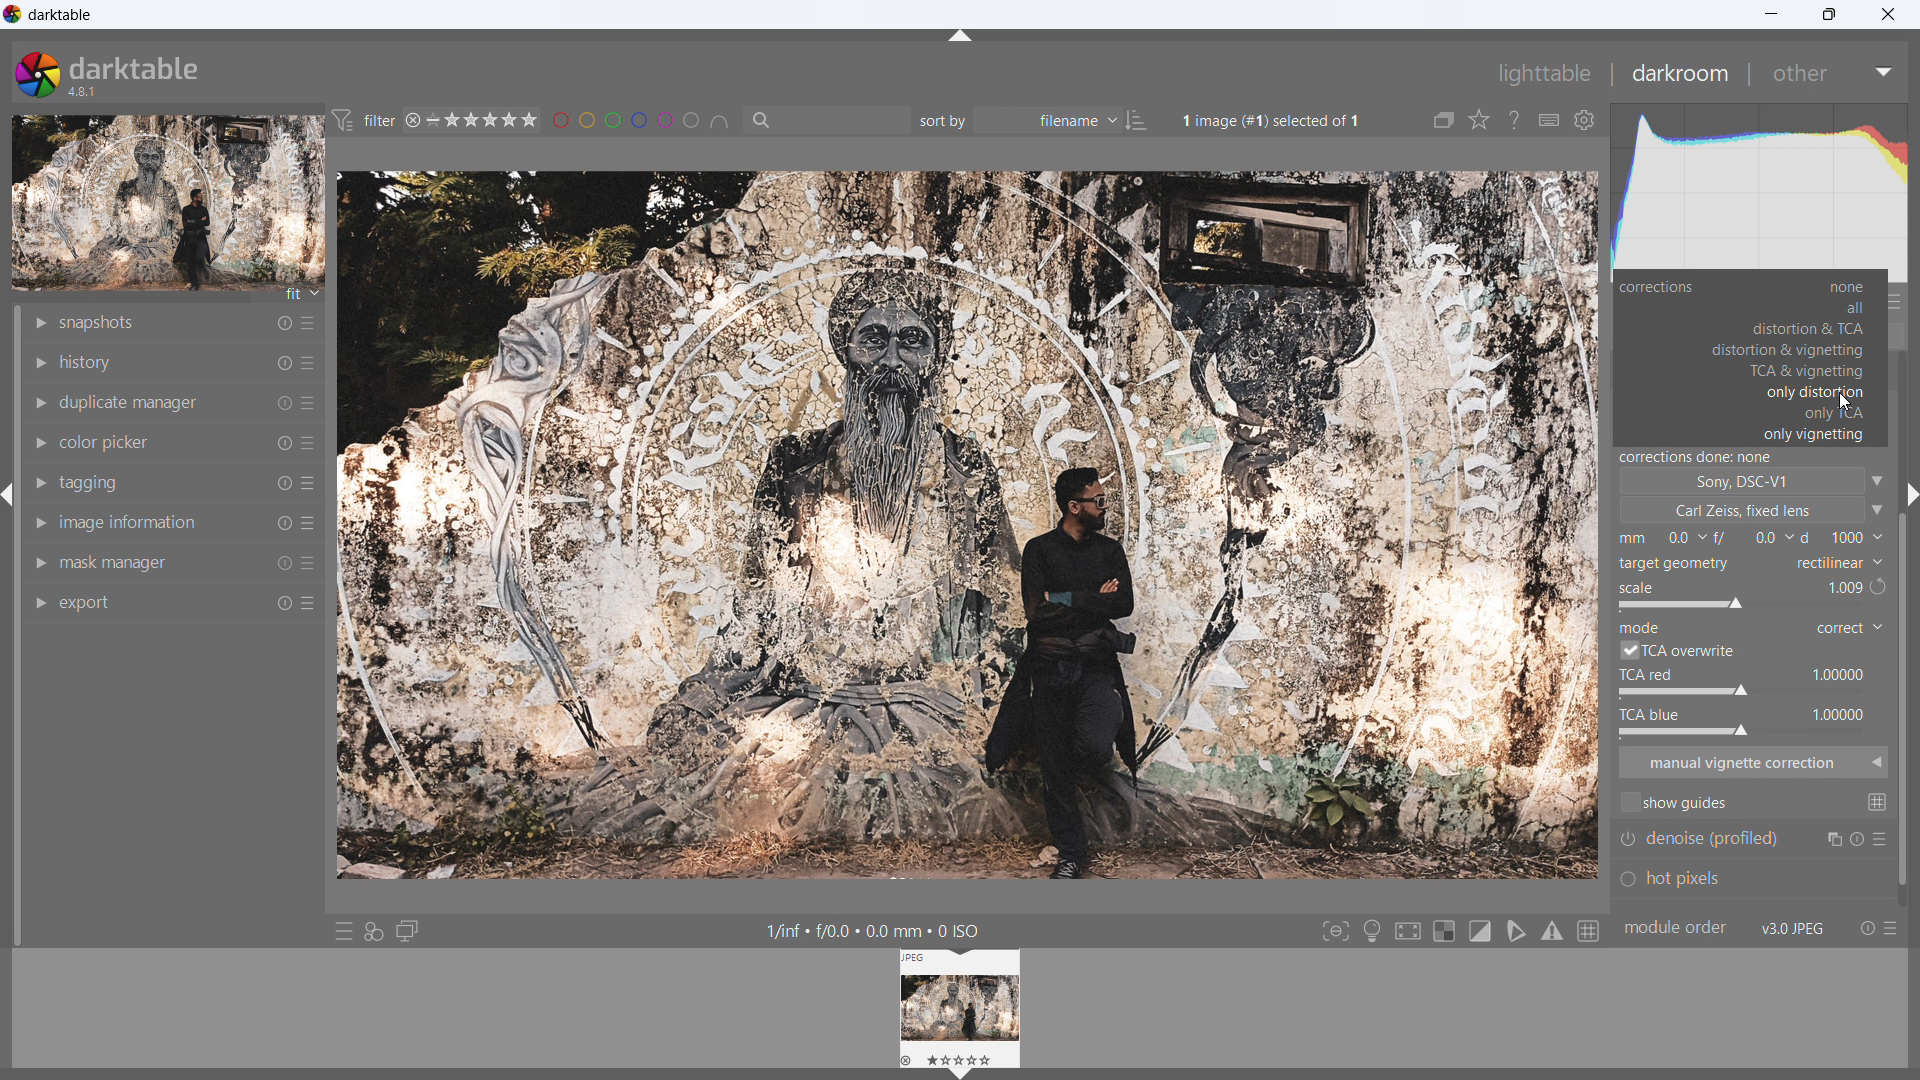 This screenshot has height=1080, width=1920. Describe the element at coordinates (640, 121) in the screenshot. I see `filter images by color level` at that location.